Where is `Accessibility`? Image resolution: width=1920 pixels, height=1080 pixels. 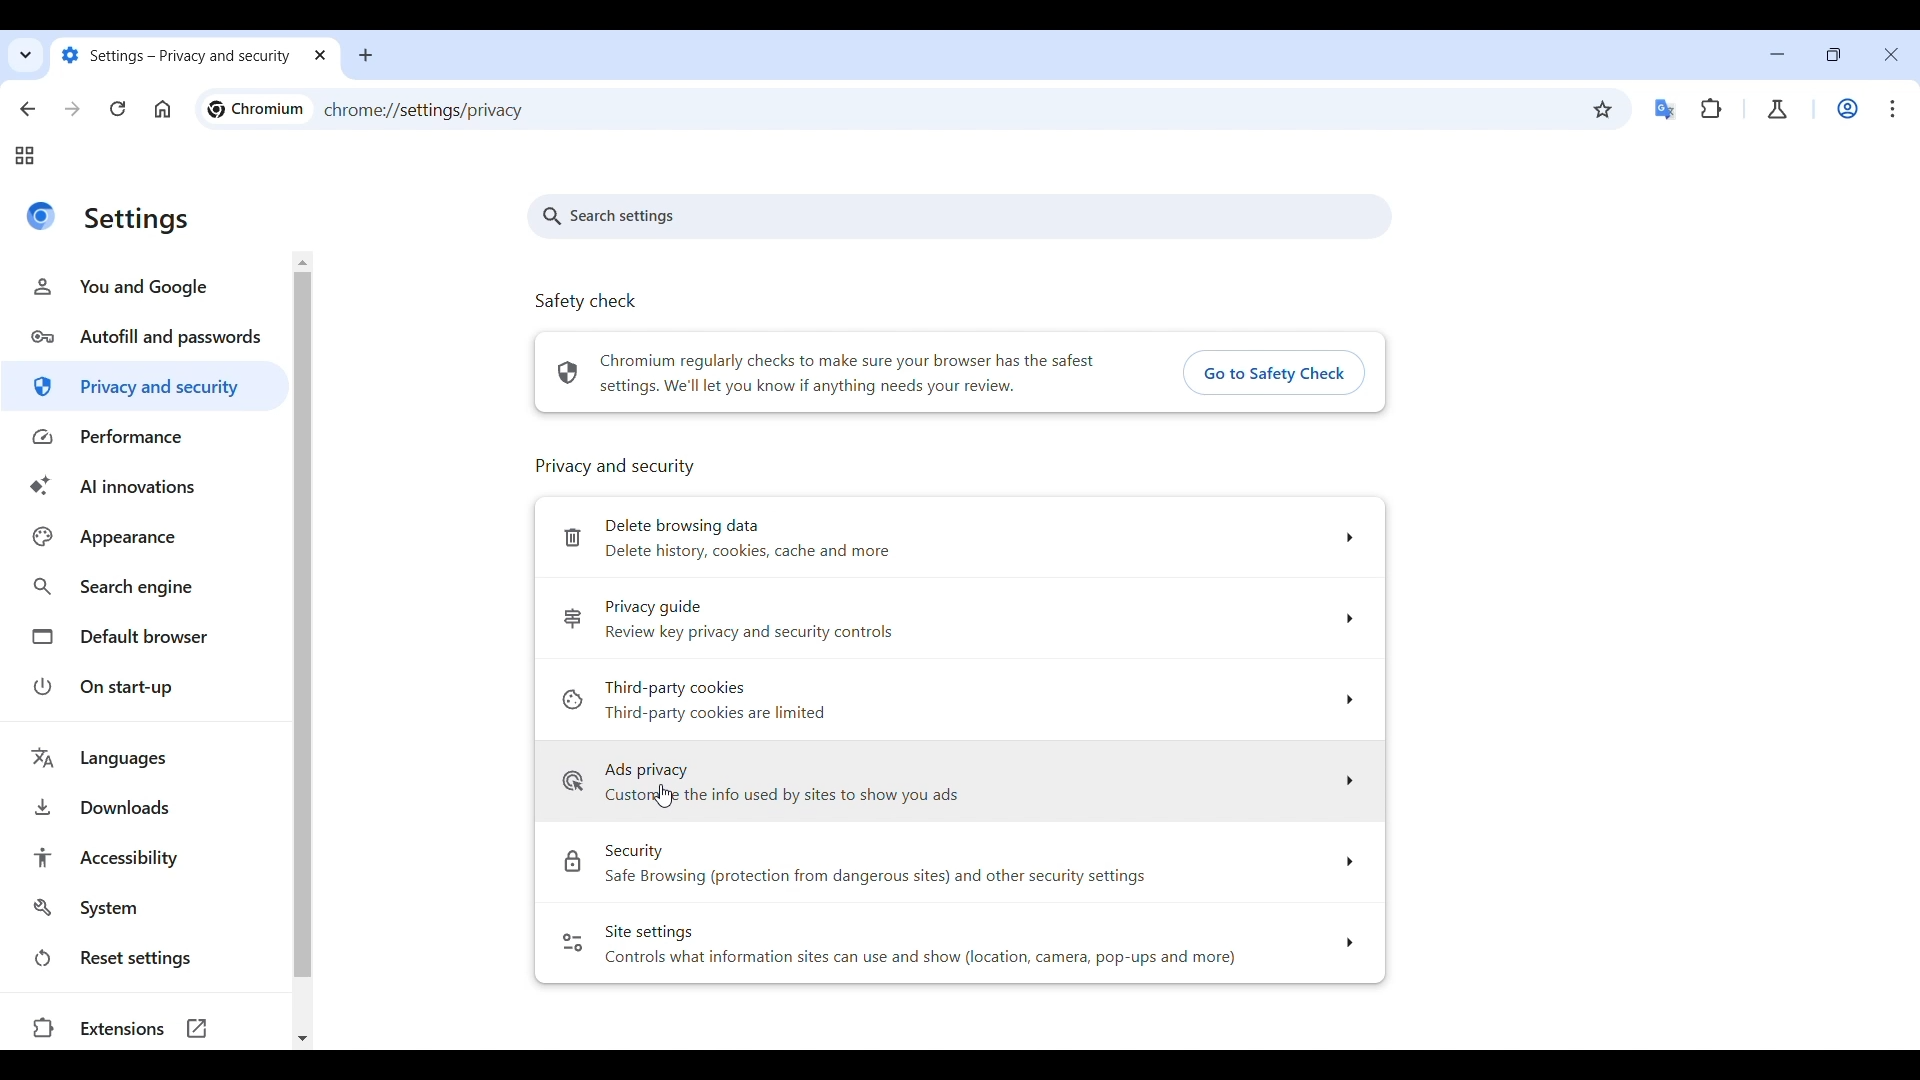
Accessibility is located at coordinates (146, 857).